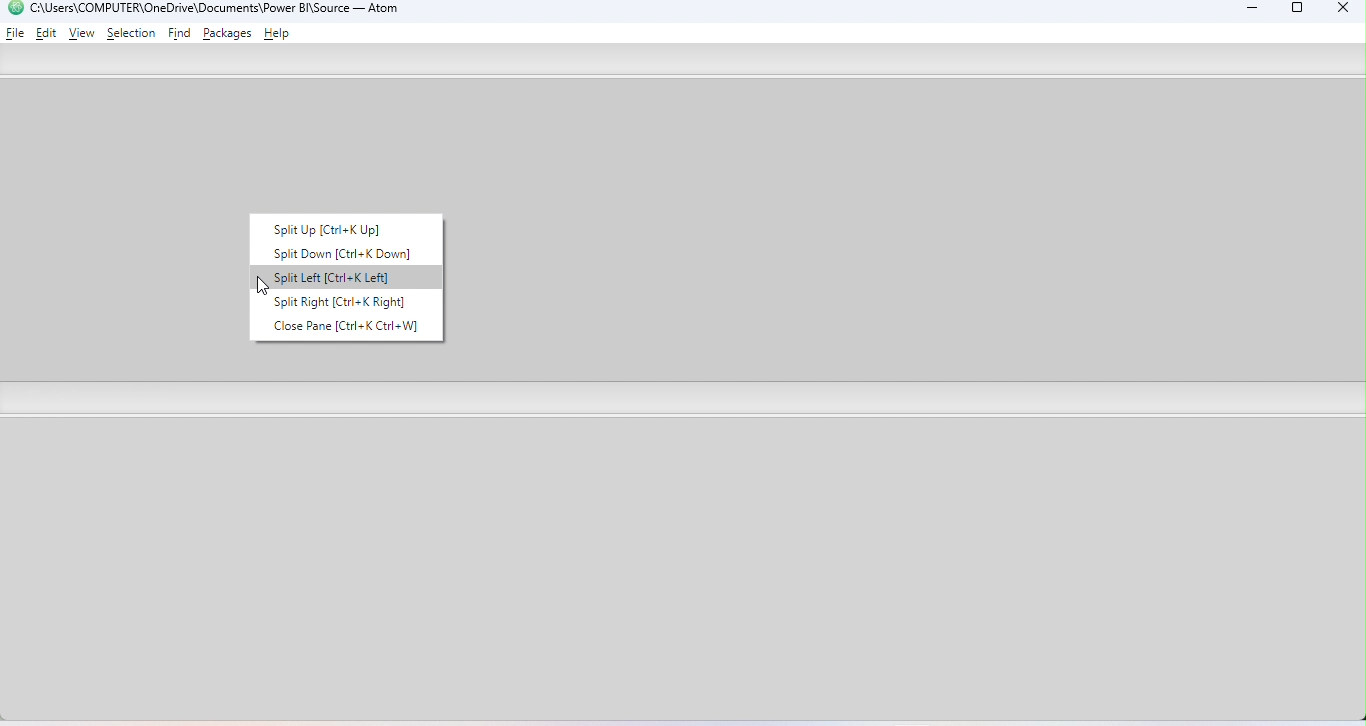 Image resolution: width=1366 pixels, height=726 pixels. What do you see at coordinates (230, 33) in the screenshot?
I see `Packages` at bounding box center [230, 33].